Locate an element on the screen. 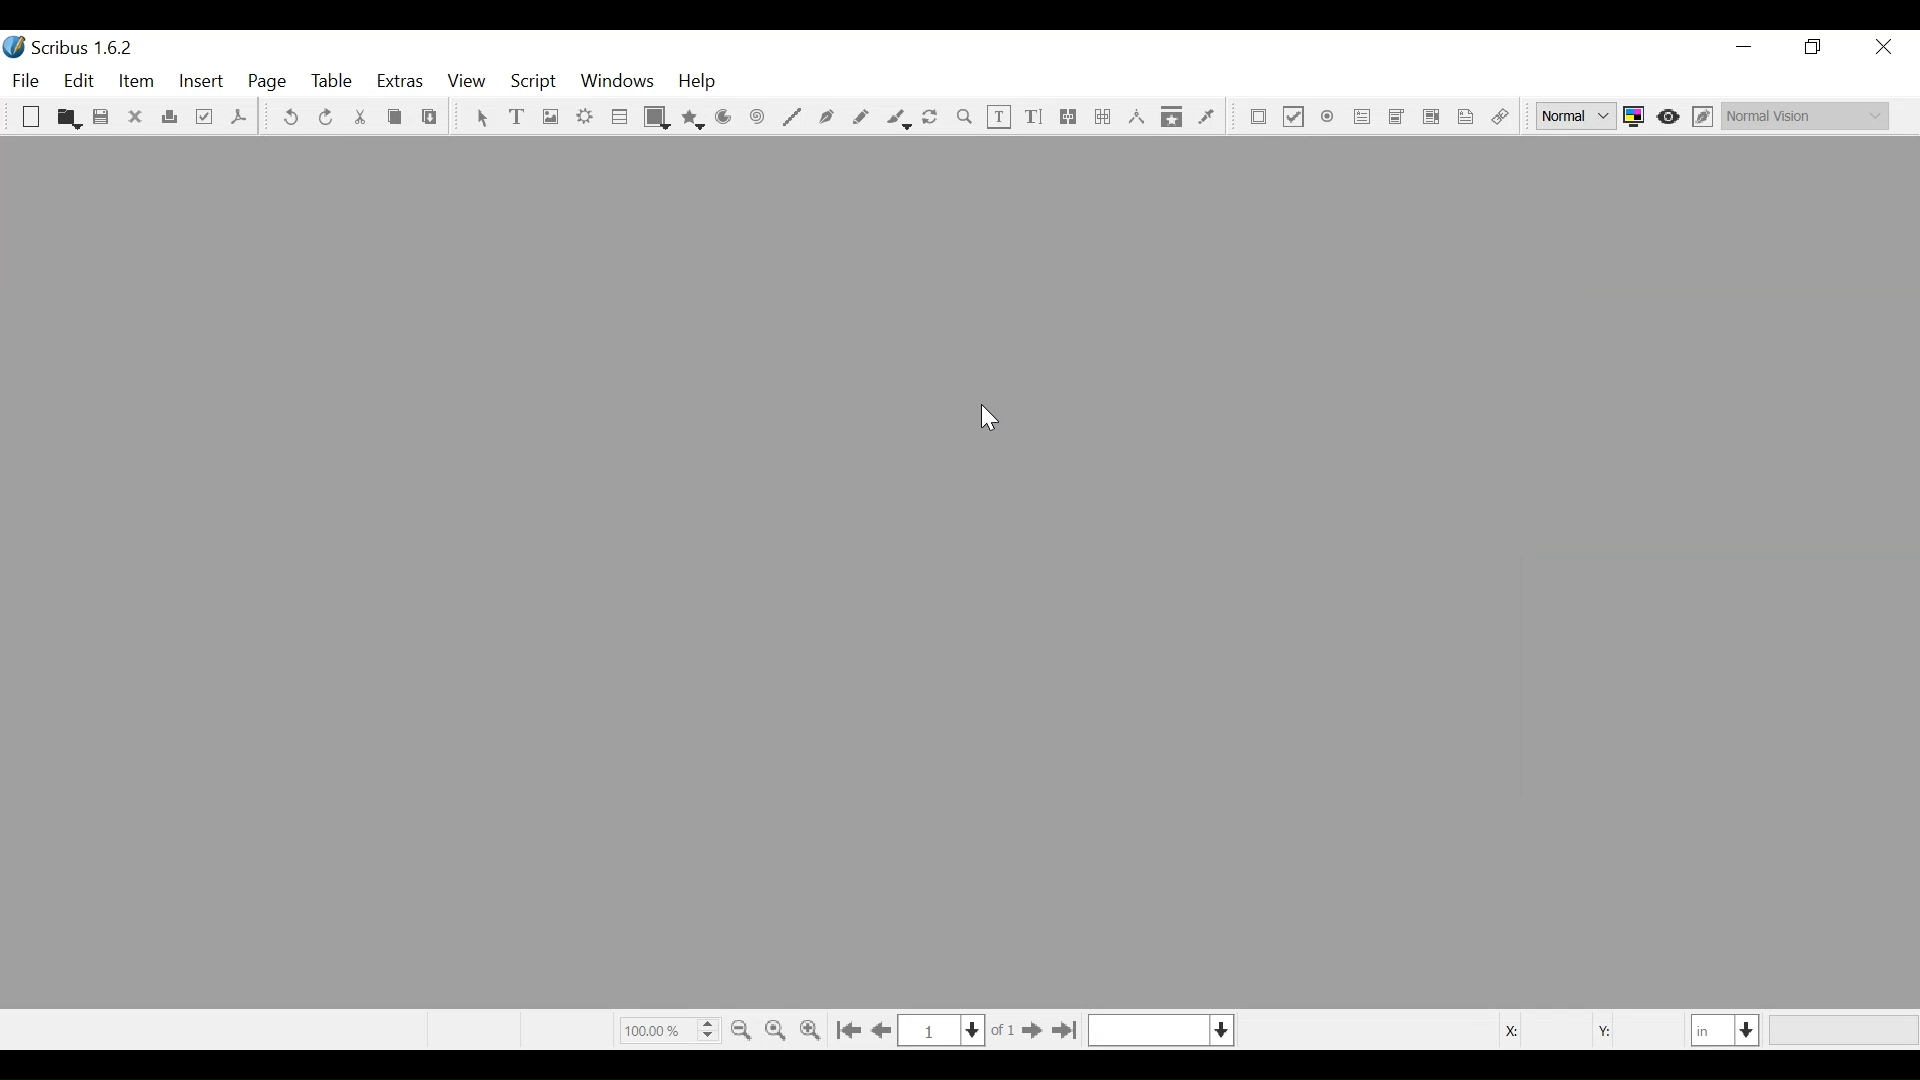 The width and height of the screenshot is (1920, 1080). Select the current layer is located at coordinates (1161, 1030).